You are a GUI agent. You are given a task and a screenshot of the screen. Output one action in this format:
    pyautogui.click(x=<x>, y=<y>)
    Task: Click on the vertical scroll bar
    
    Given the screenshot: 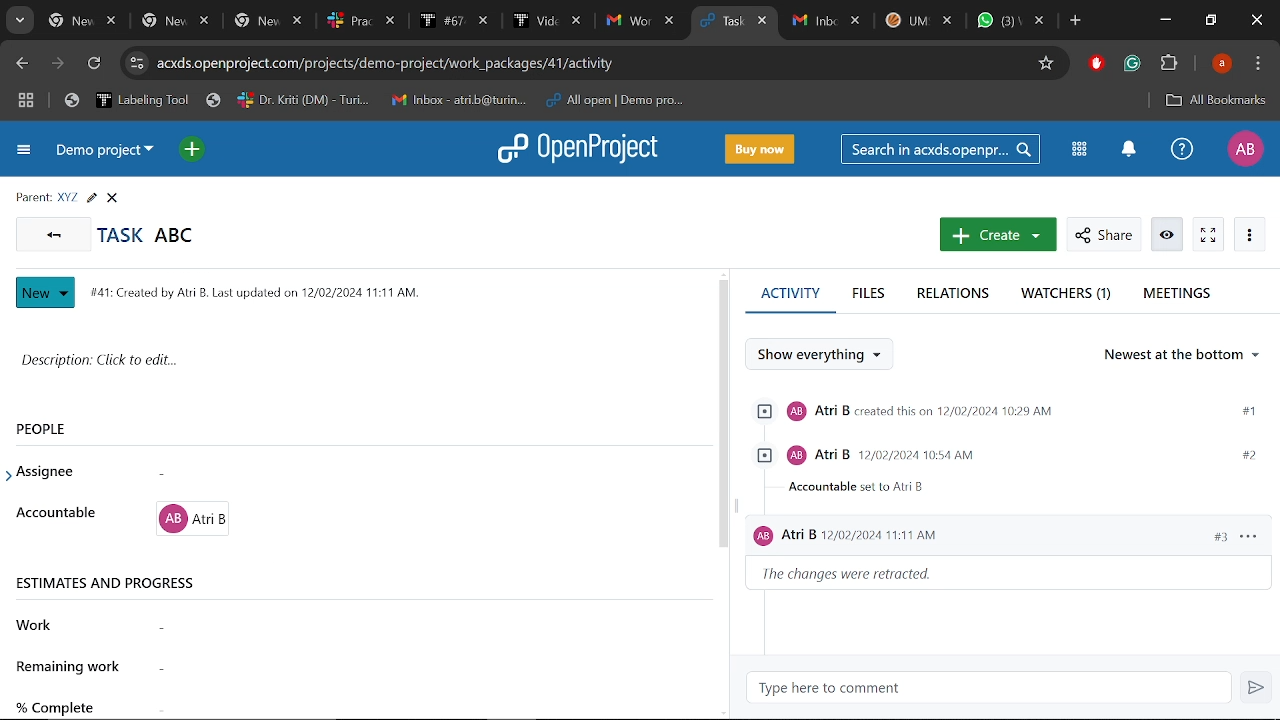 What is the action you would take?
    pyautogui.click(x=723, y=415)
    